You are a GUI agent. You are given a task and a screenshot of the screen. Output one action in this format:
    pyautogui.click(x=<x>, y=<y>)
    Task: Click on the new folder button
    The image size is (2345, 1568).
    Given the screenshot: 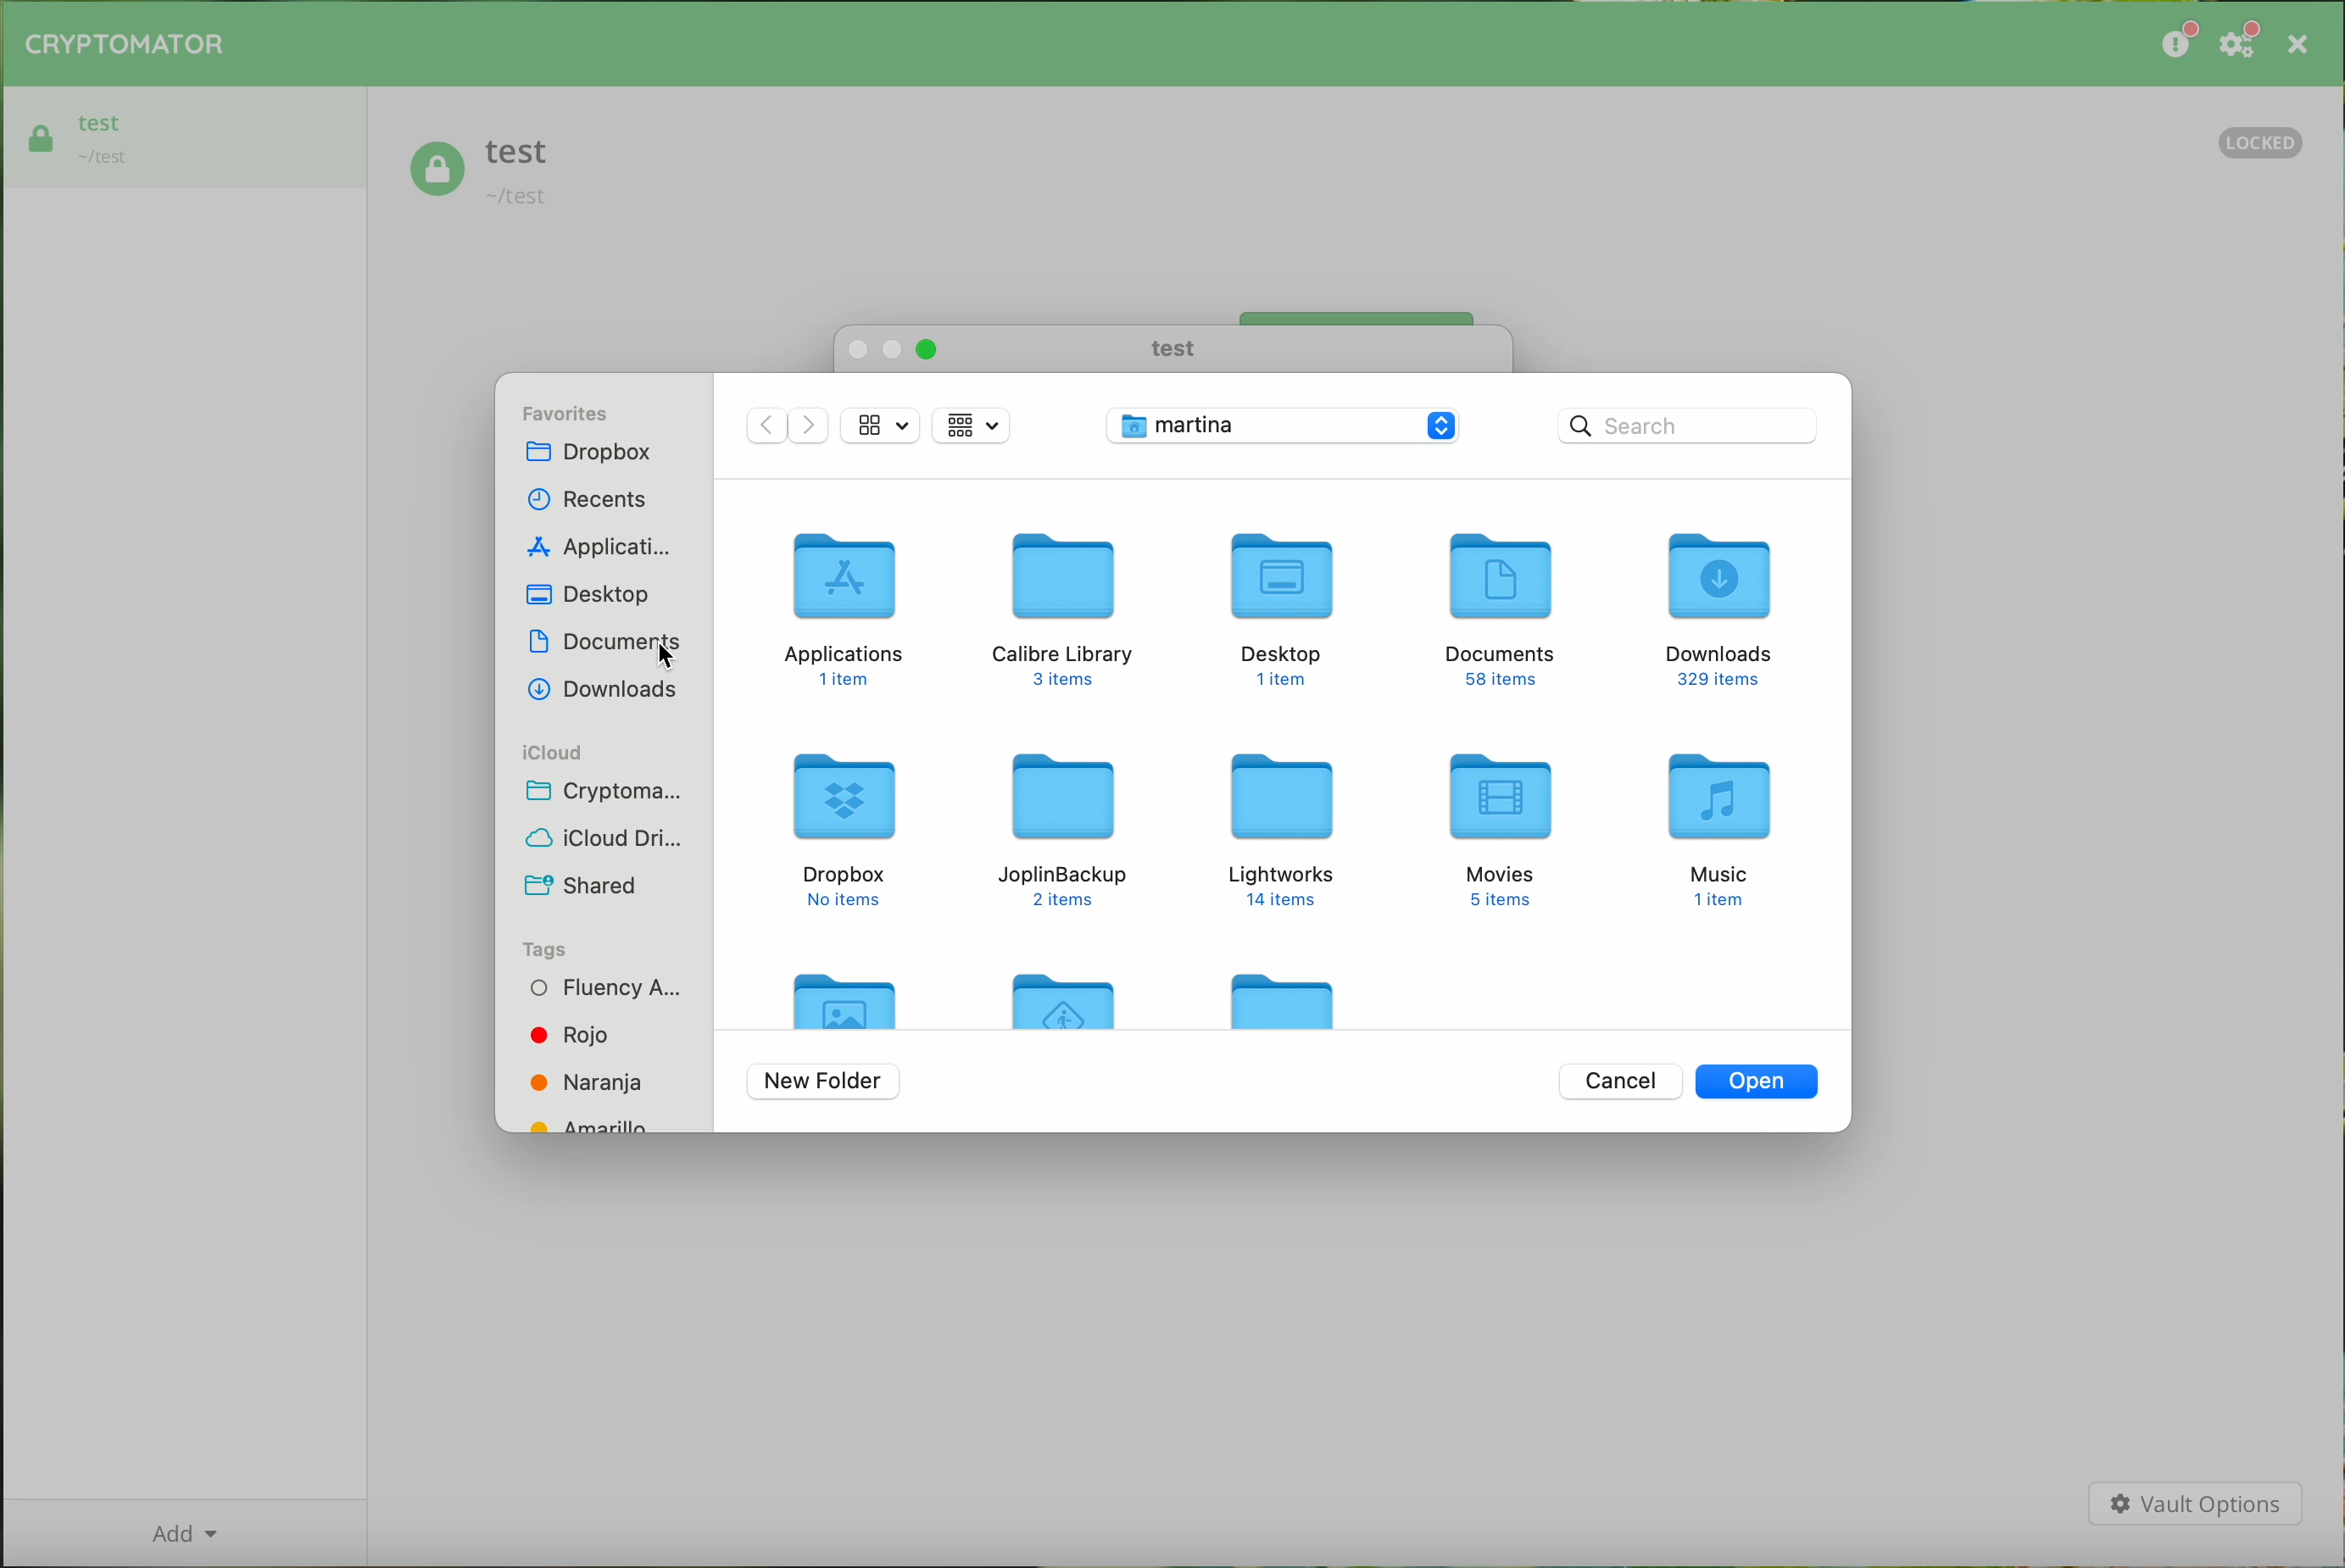 What is the action you would take?
    pyautogui.click(x=824, y=1083)
    